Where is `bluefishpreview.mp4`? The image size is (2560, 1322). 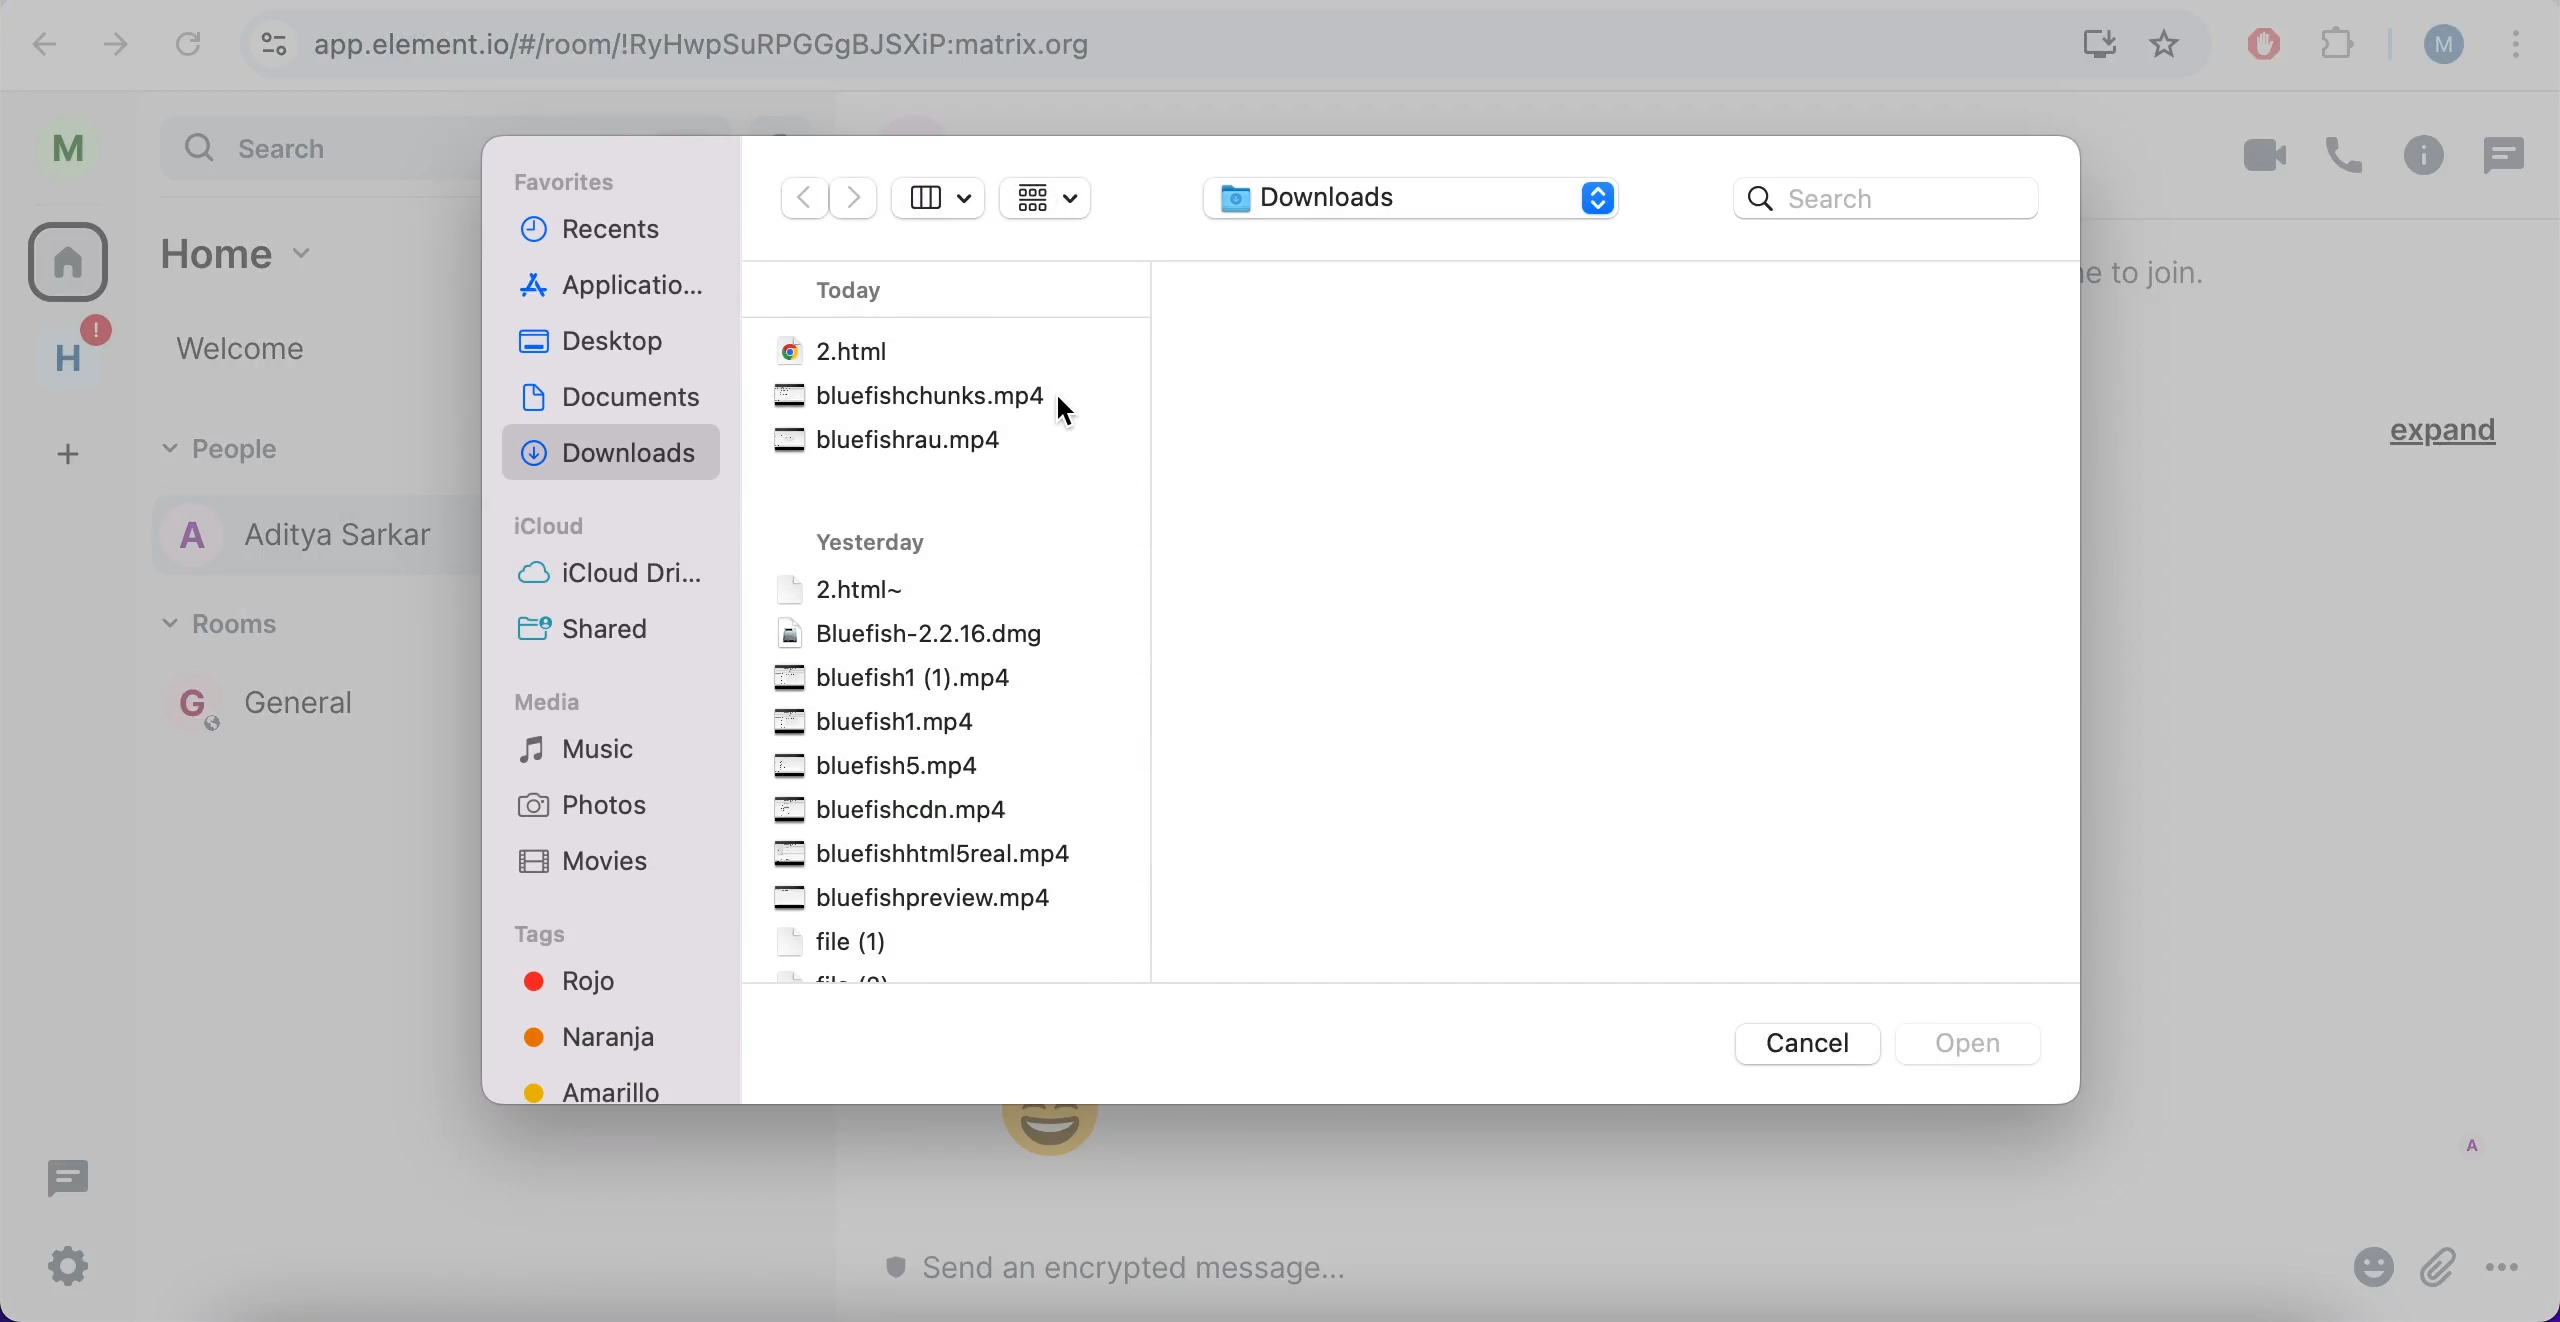 bluefishpreview.mp4 is located at coordinates (915, 900).